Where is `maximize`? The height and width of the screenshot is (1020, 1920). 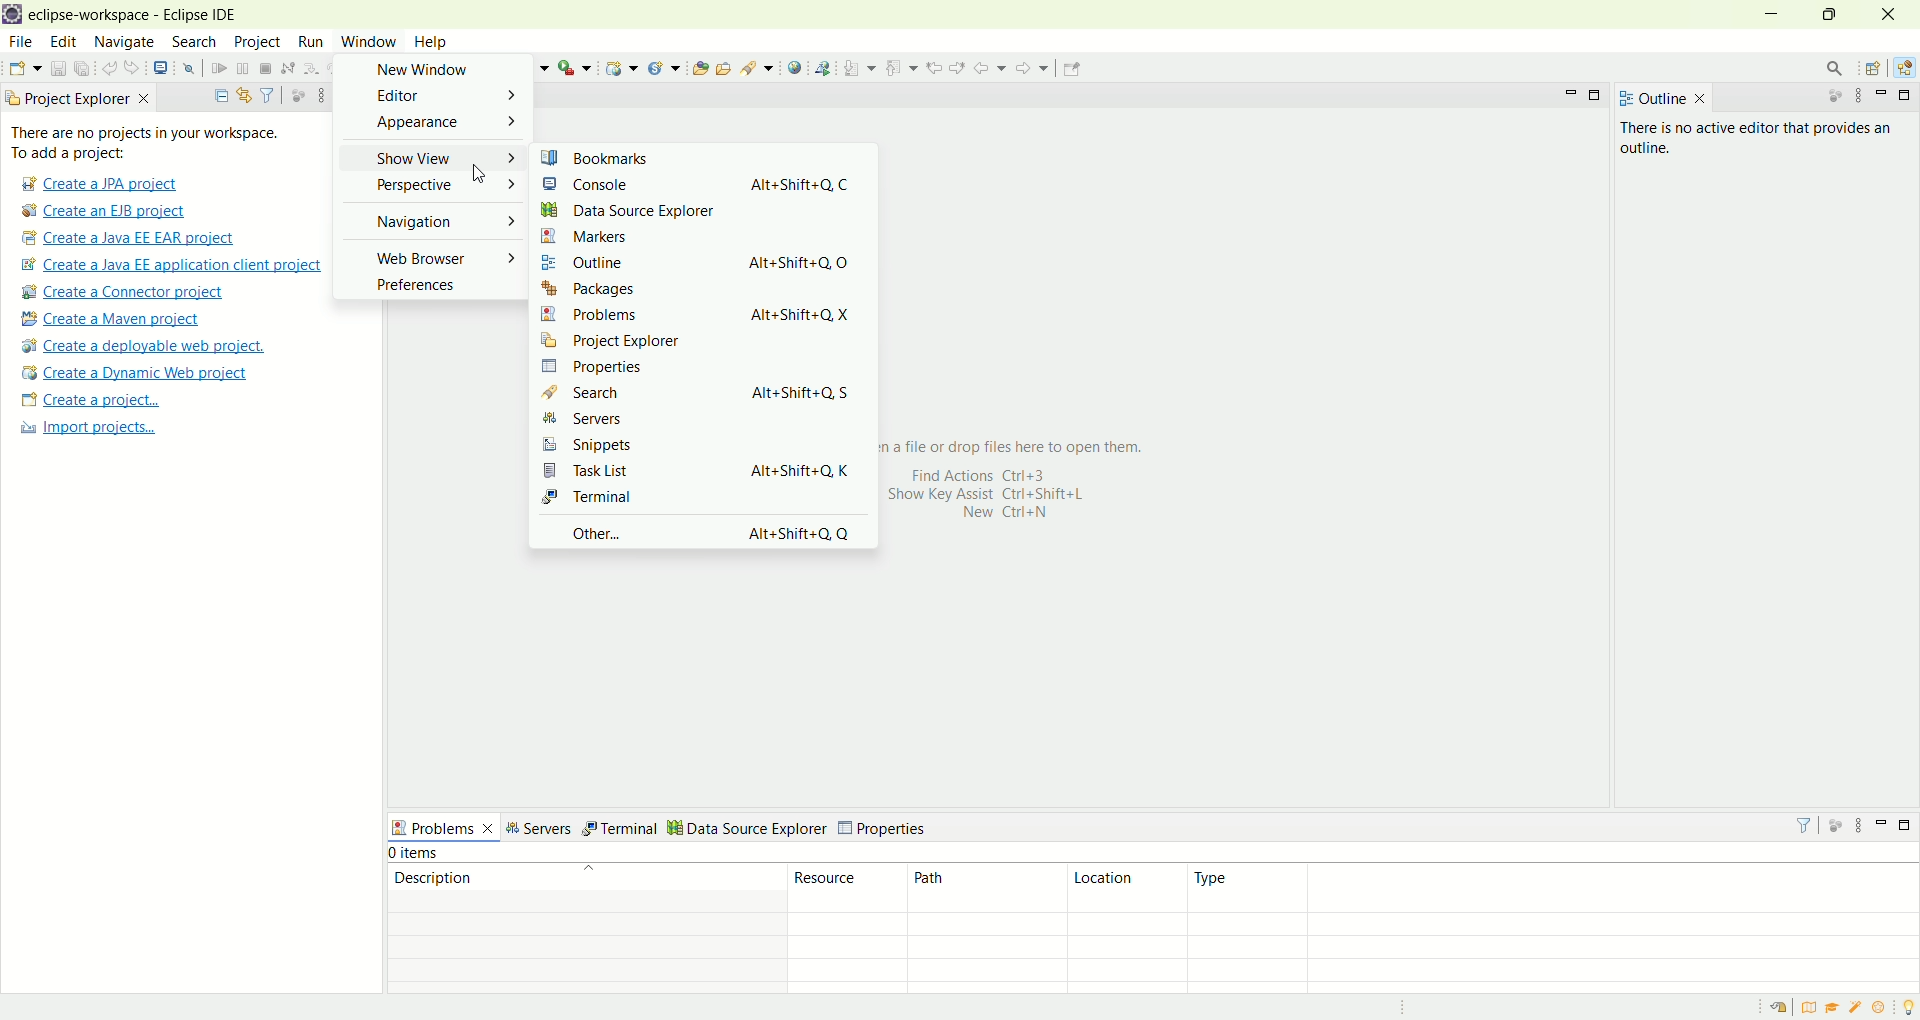 maximize is located at coordinates (1906, 97).